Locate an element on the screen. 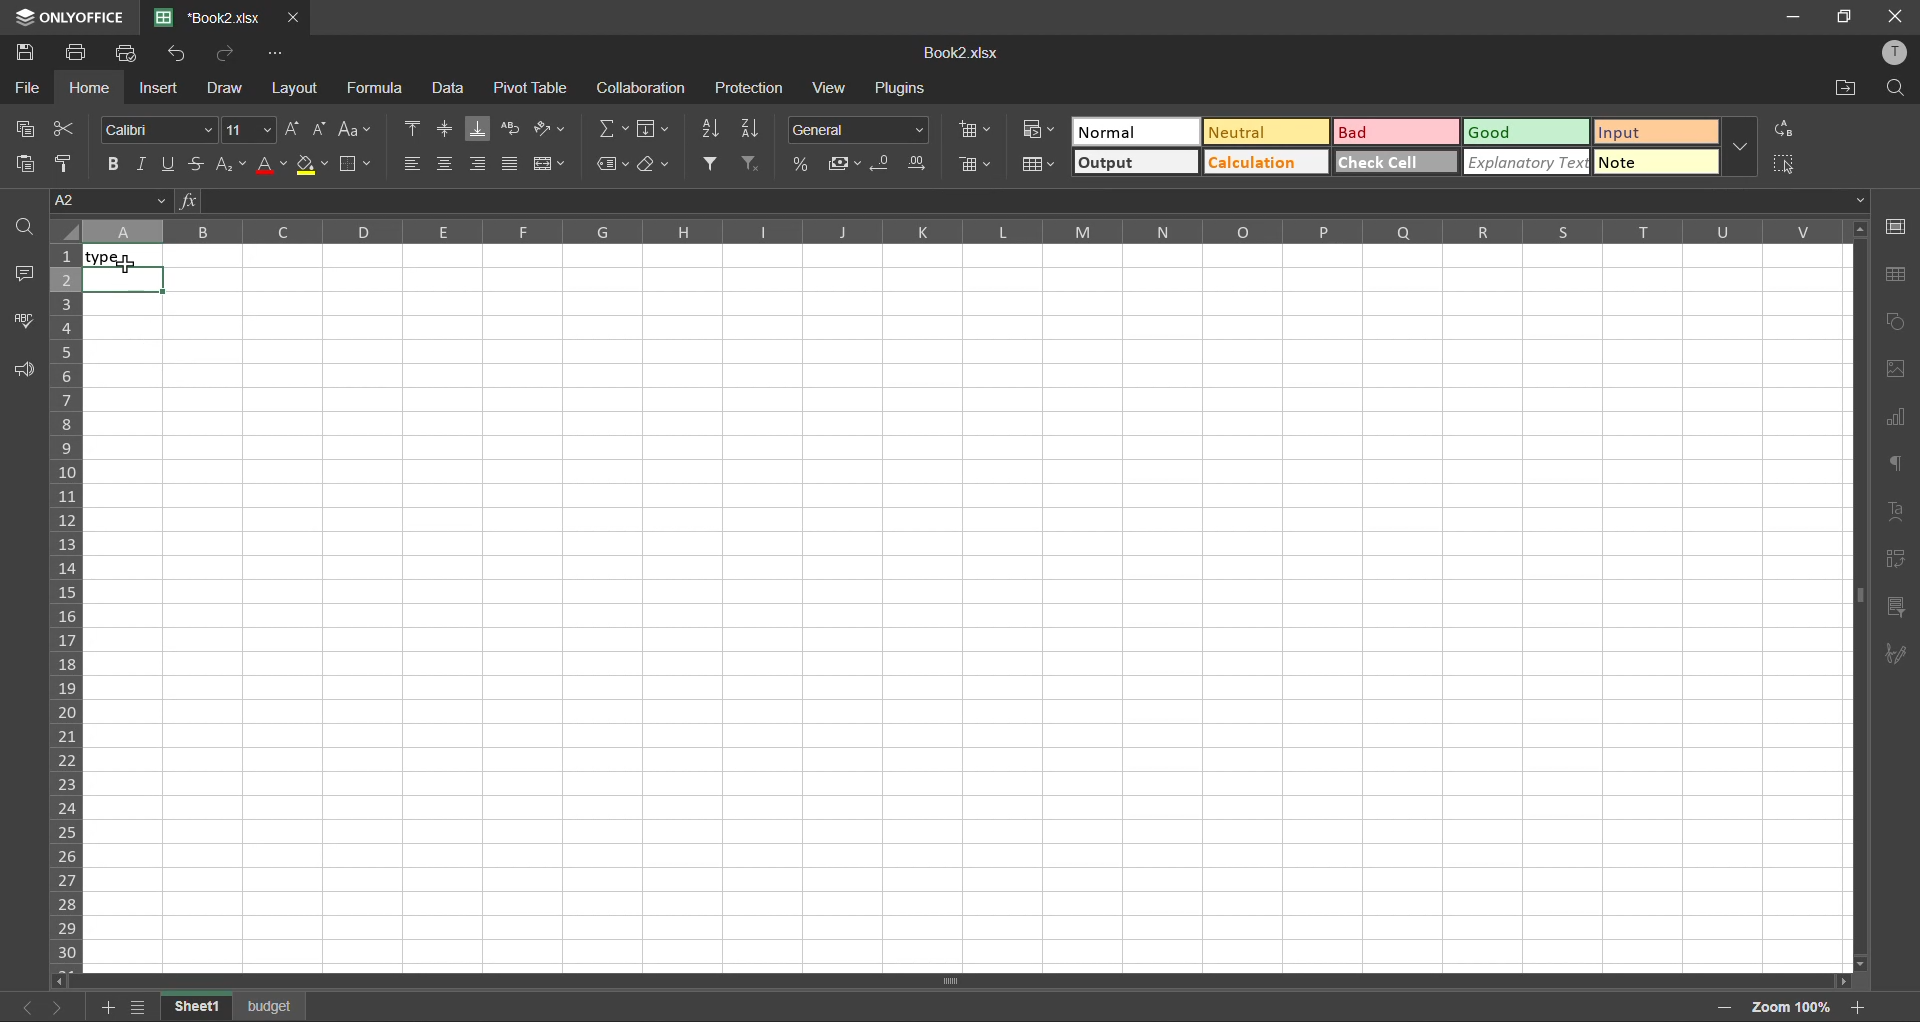  format as table  is located at coordinates (1040, 165).